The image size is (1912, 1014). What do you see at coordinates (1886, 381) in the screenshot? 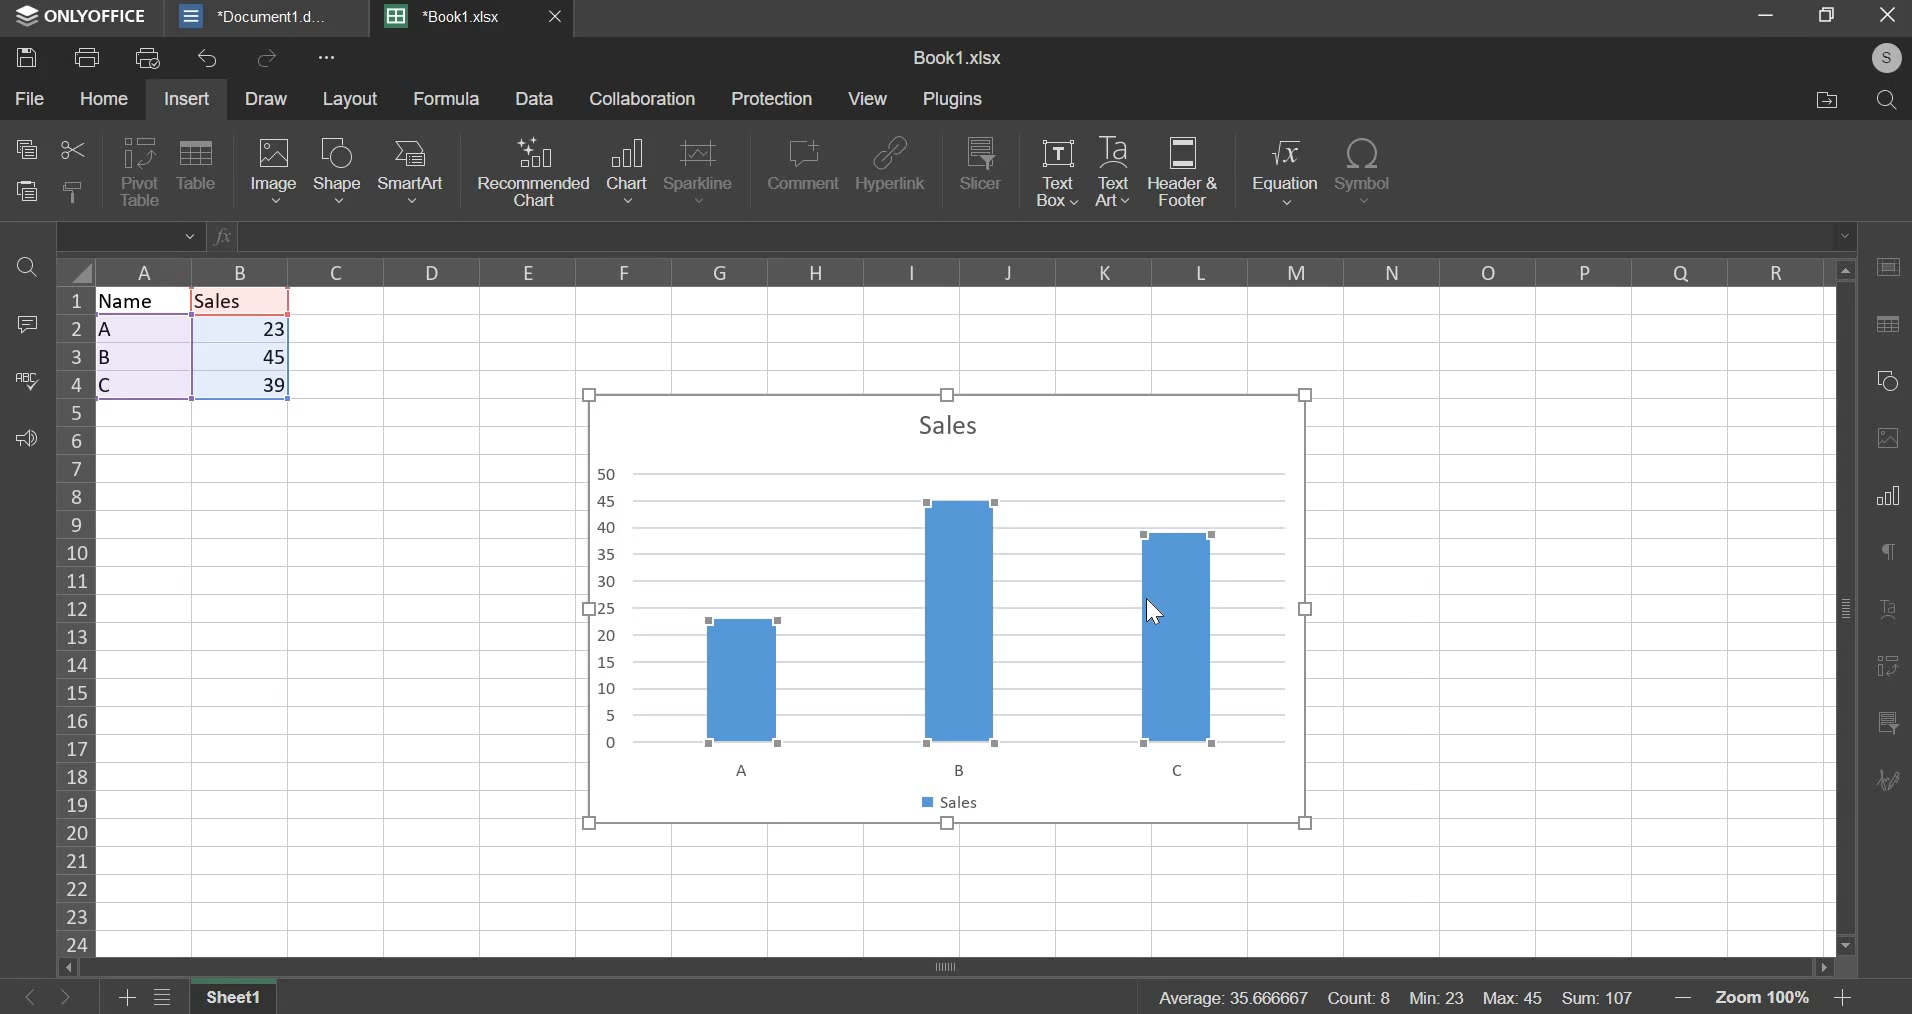
I see `Shape tool` at bounding box center [1886, 381].